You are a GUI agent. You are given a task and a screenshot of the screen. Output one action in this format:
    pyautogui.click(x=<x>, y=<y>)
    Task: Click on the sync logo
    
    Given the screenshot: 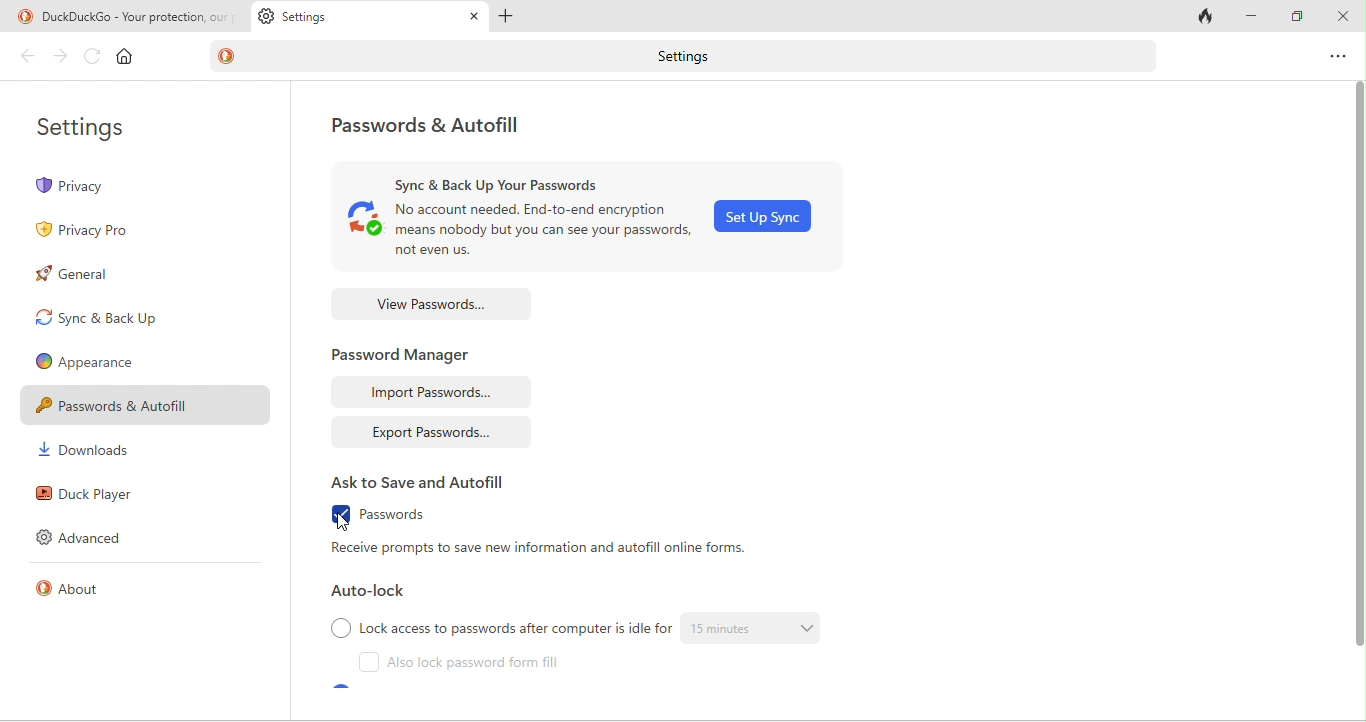 What is the action you would take?
    pyautogui.click(x=361, y=226)
    